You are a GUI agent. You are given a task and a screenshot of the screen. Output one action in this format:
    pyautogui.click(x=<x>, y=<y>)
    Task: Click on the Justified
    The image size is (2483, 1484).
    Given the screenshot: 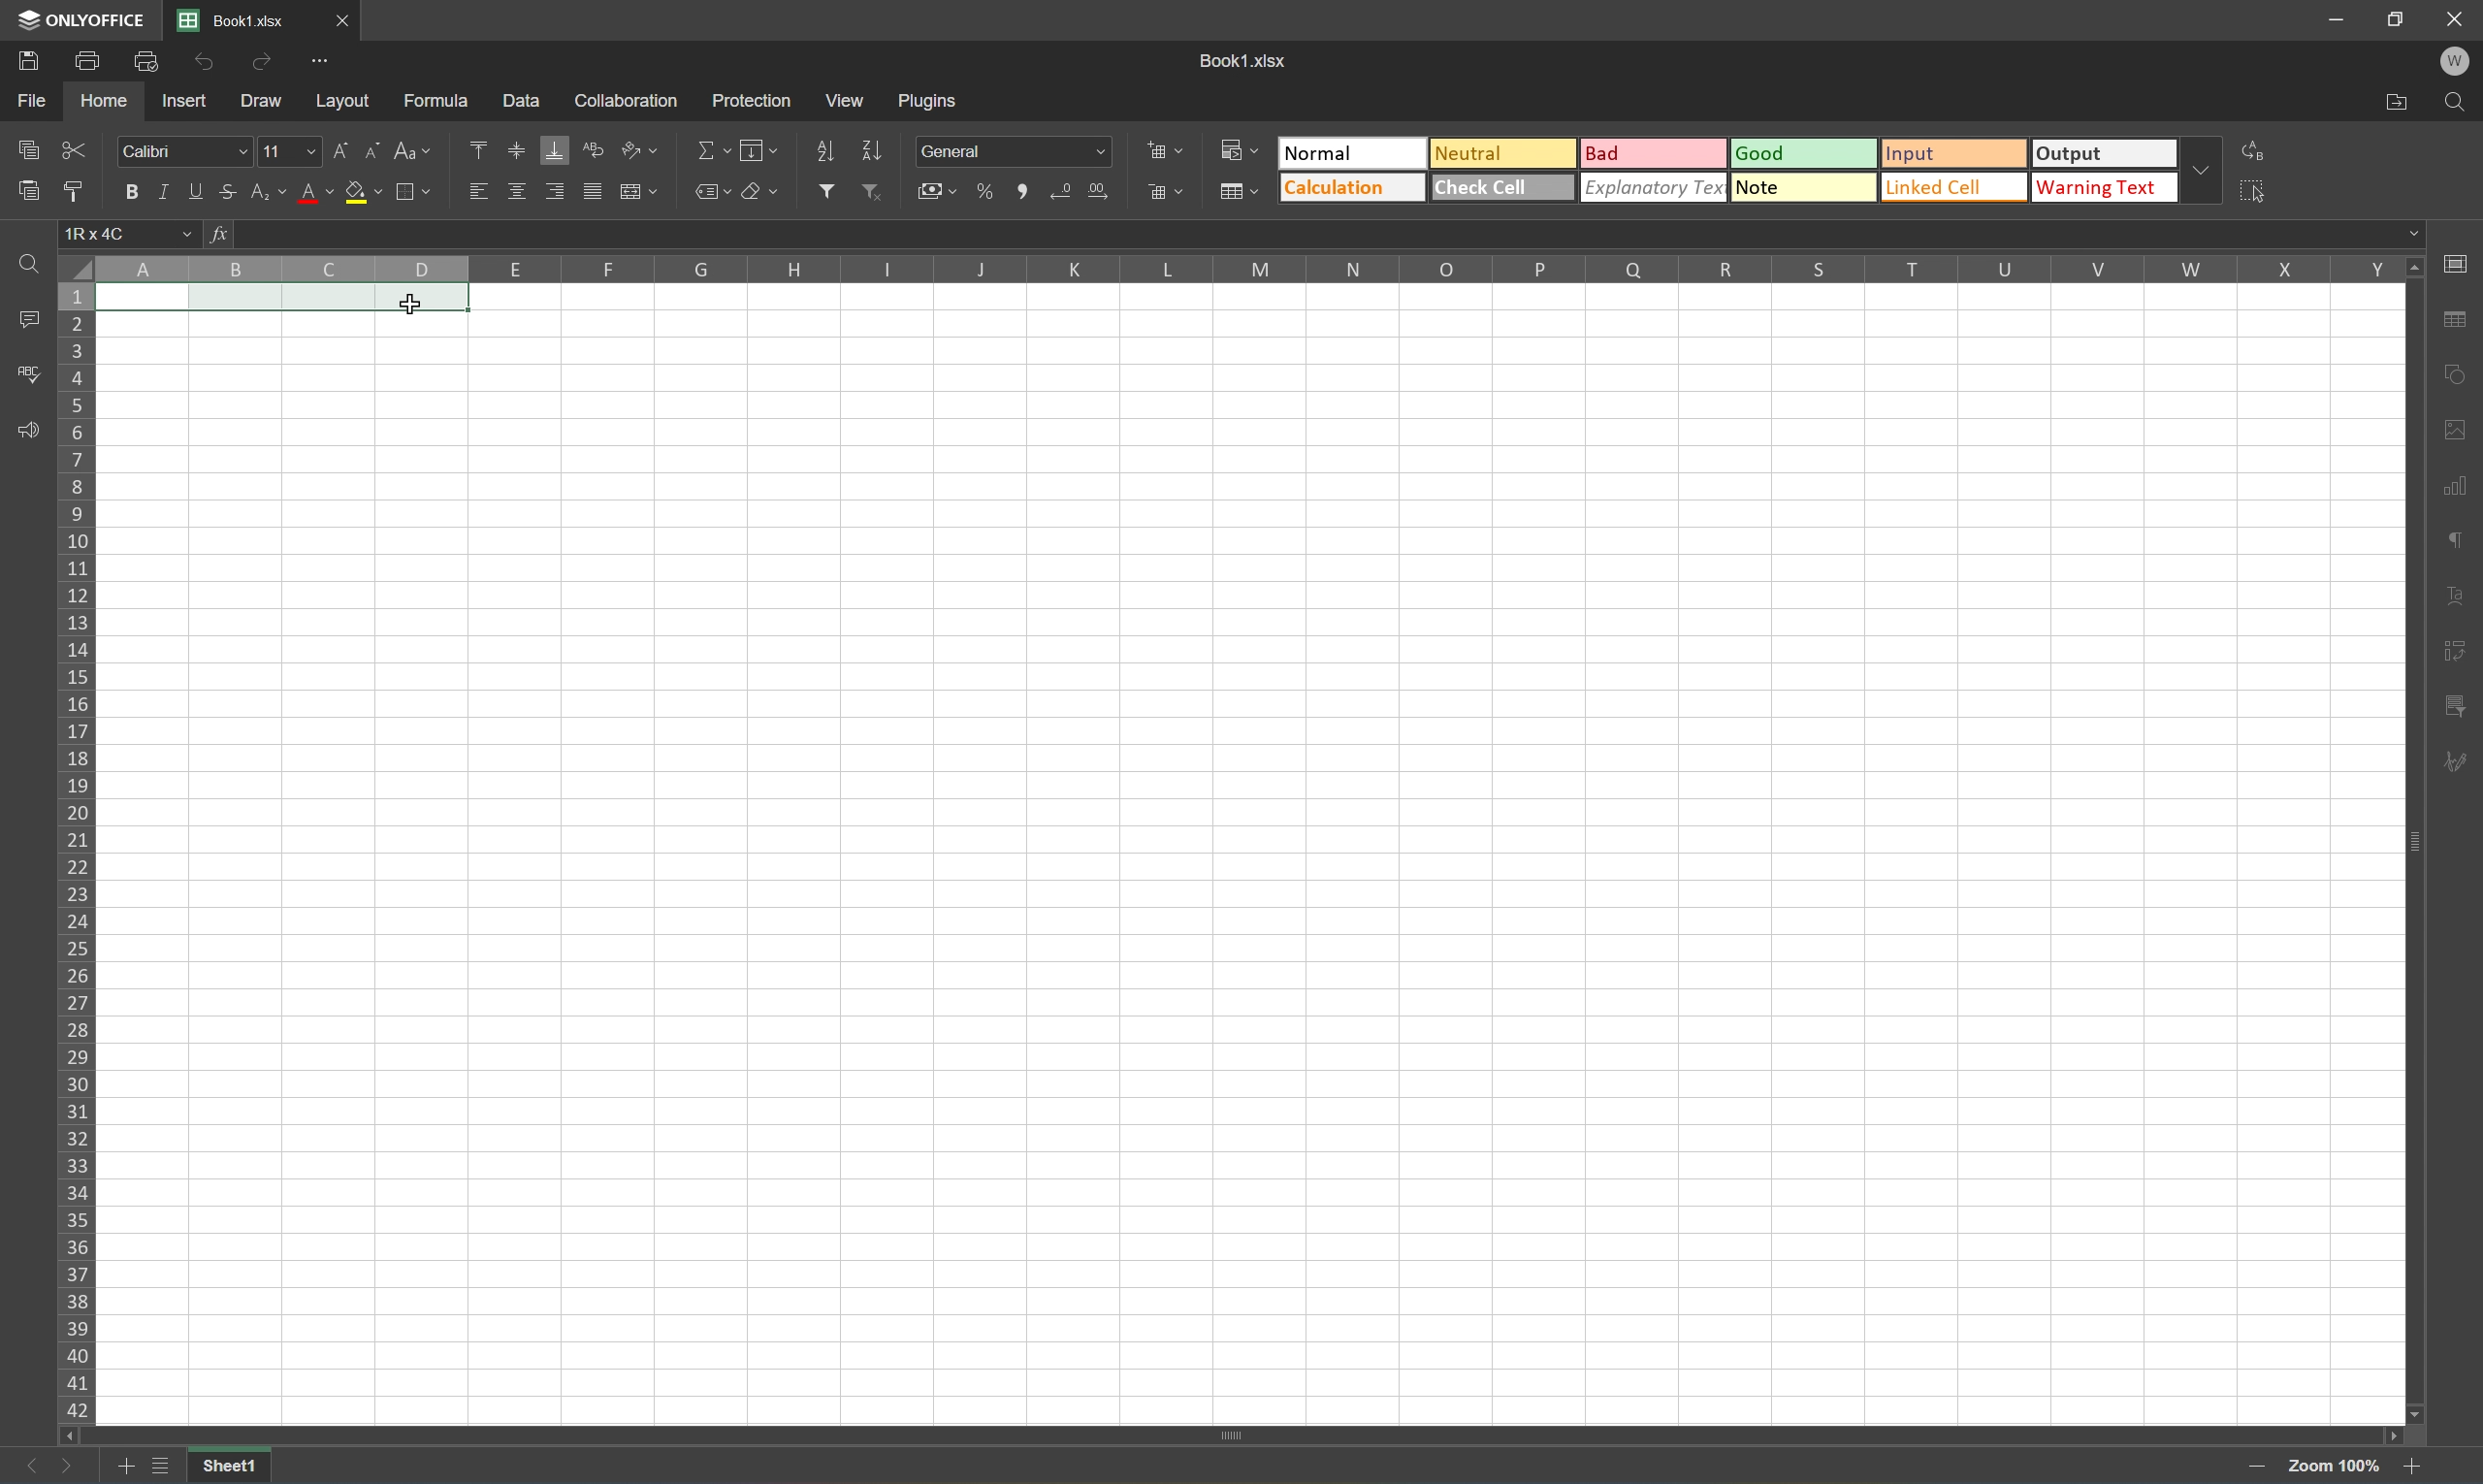 What is the action you would take?
    pyautogui.click(x=593, y=193)
    